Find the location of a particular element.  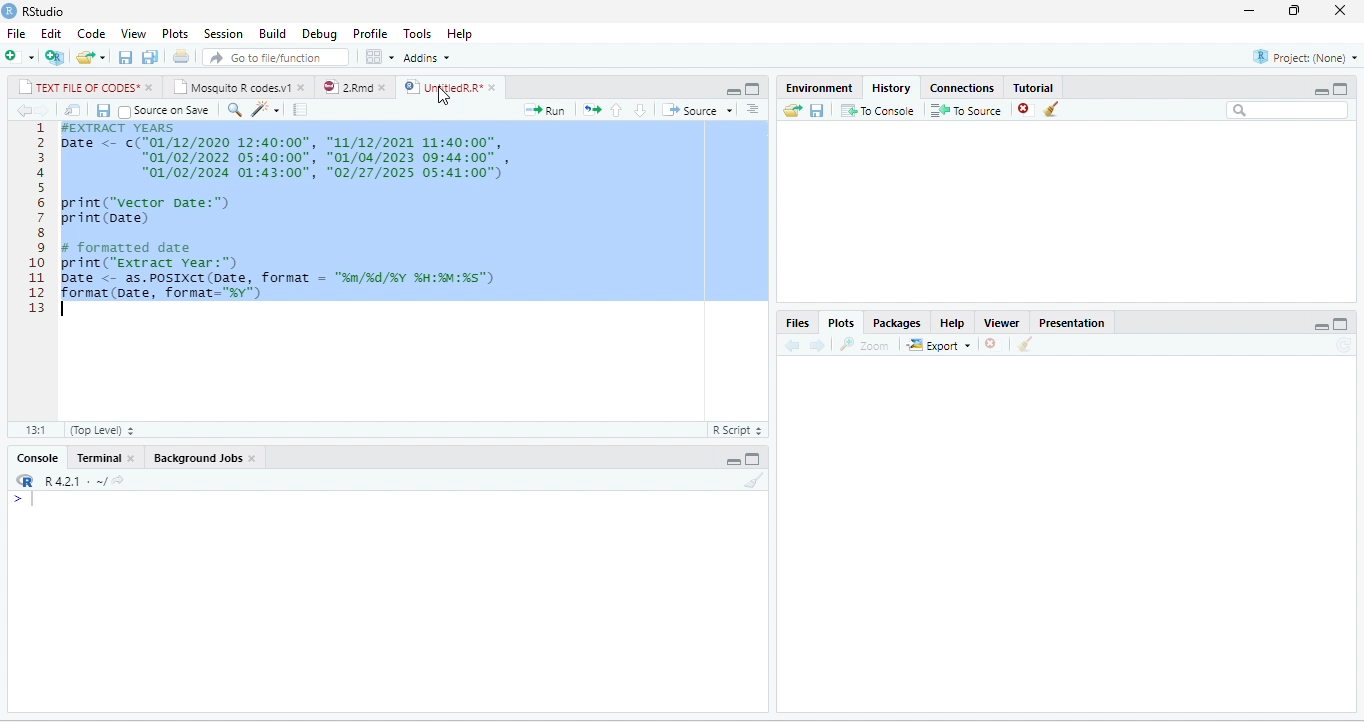

minimize is located at coordinates (1250, 11).